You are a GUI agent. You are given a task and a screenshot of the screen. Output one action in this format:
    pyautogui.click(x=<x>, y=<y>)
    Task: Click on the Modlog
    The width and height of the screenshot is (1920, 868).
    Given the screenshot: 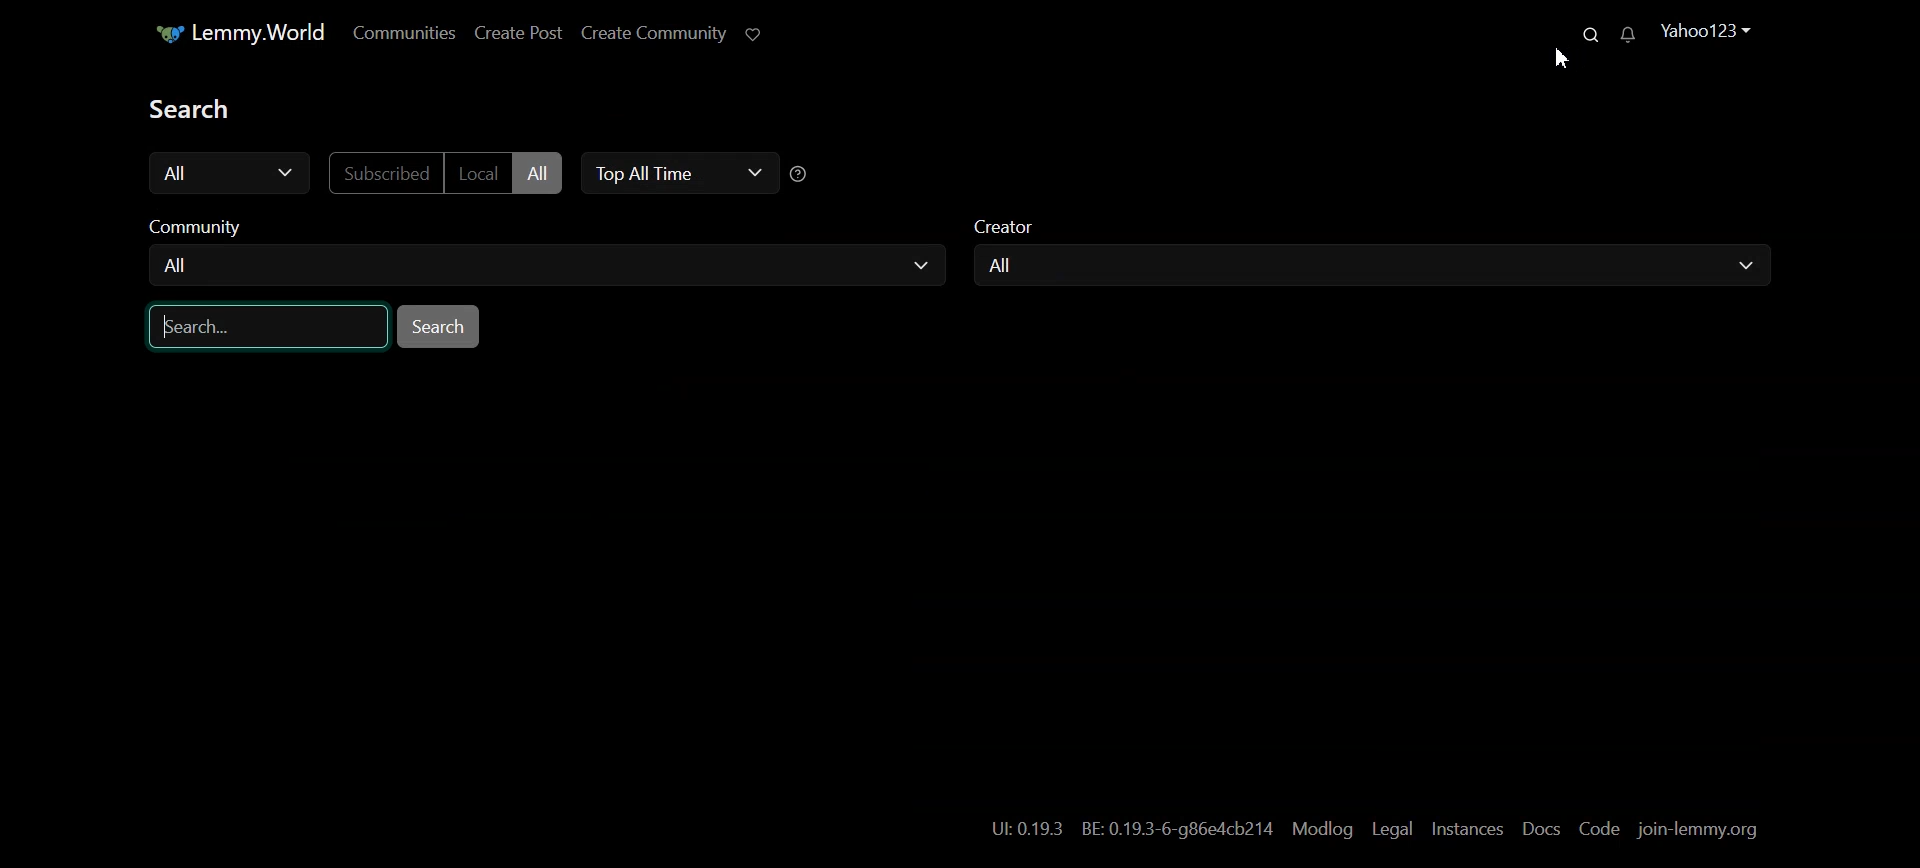 What is the action you would take?
    pyautogui.click(x=1322, y=829)
    